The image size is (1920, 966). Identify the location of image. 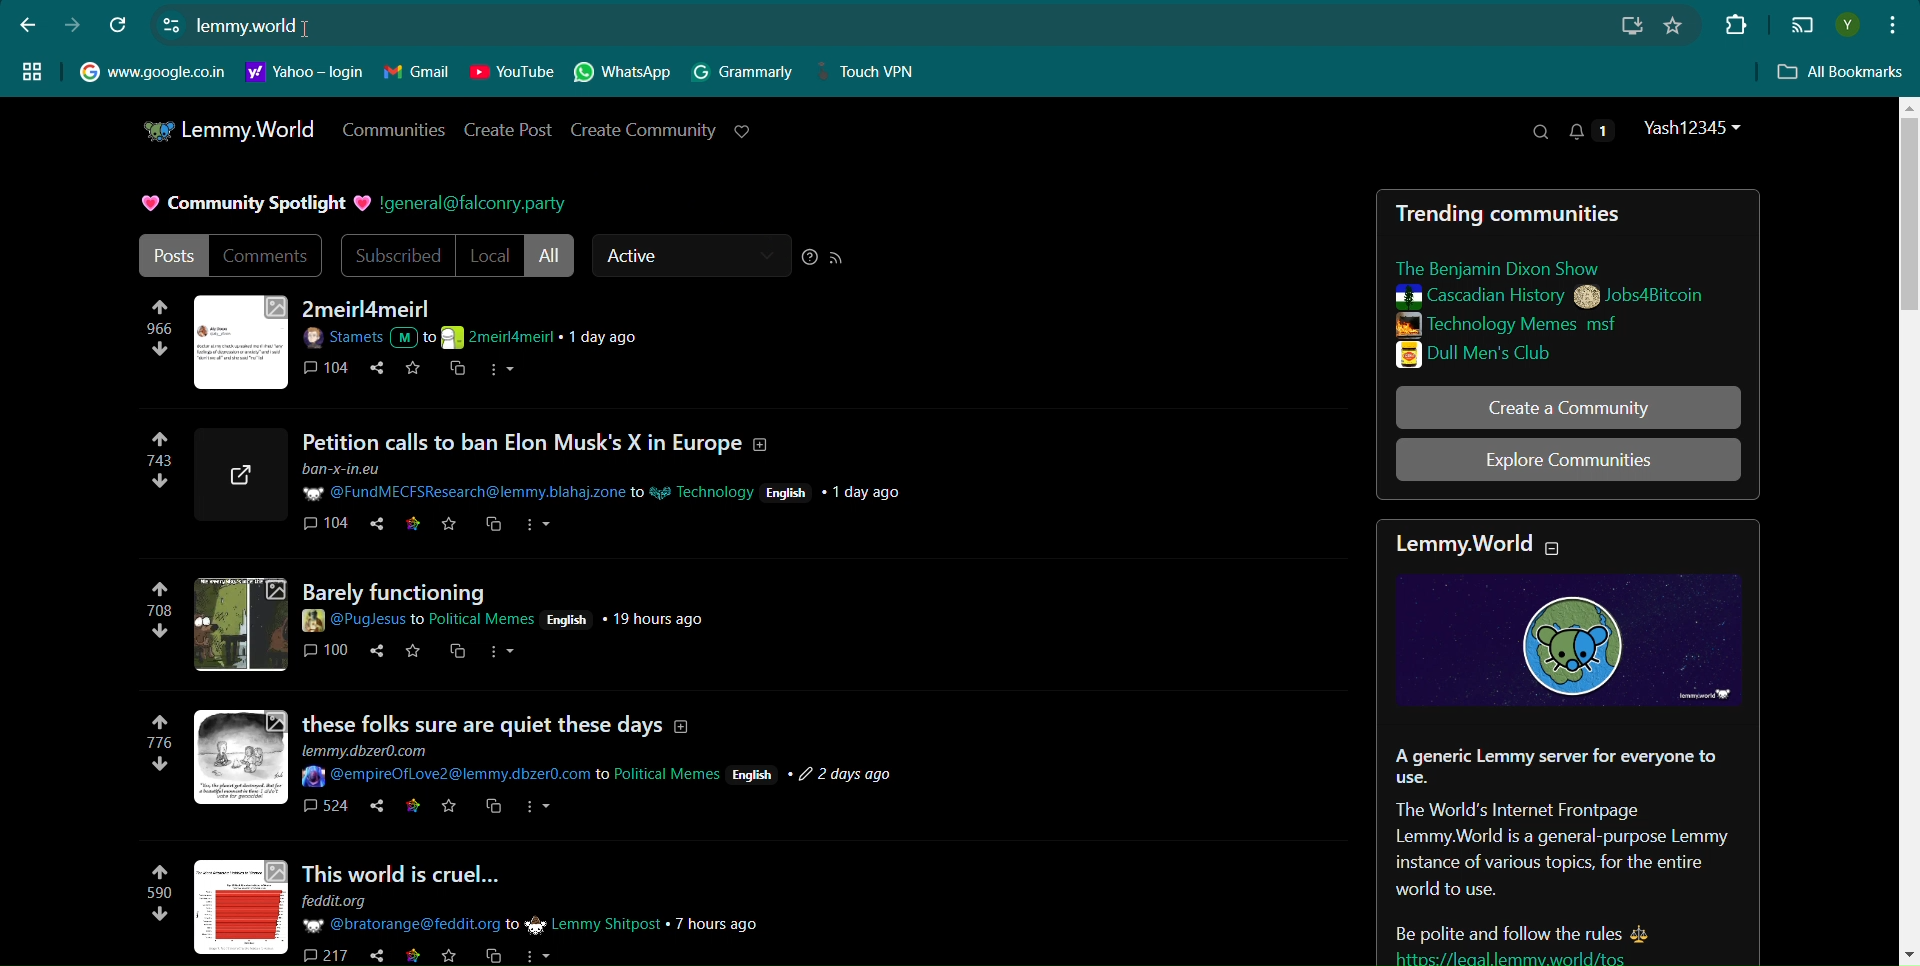
(242, 907).